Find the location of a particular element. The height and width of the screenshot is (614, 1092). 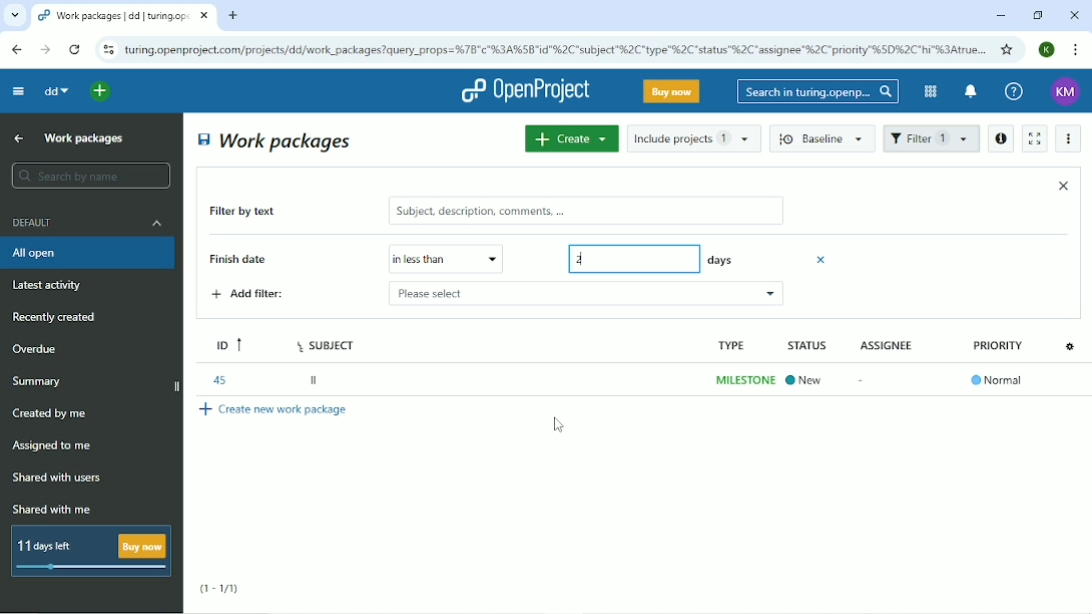

Account is located at coordinates (1066, 92).